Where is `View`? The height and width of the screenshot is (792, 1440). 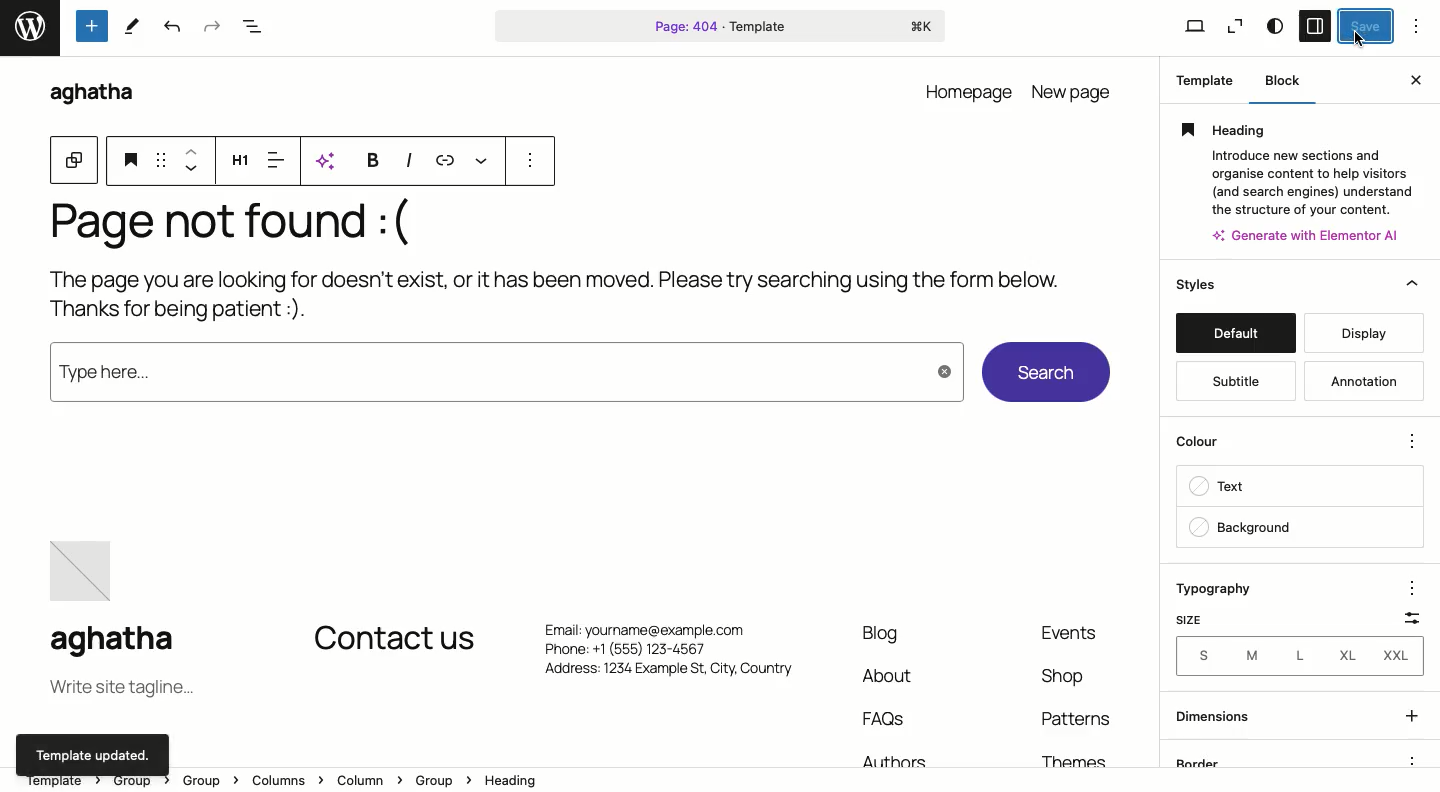
View is located at coordinates (1184, 25).